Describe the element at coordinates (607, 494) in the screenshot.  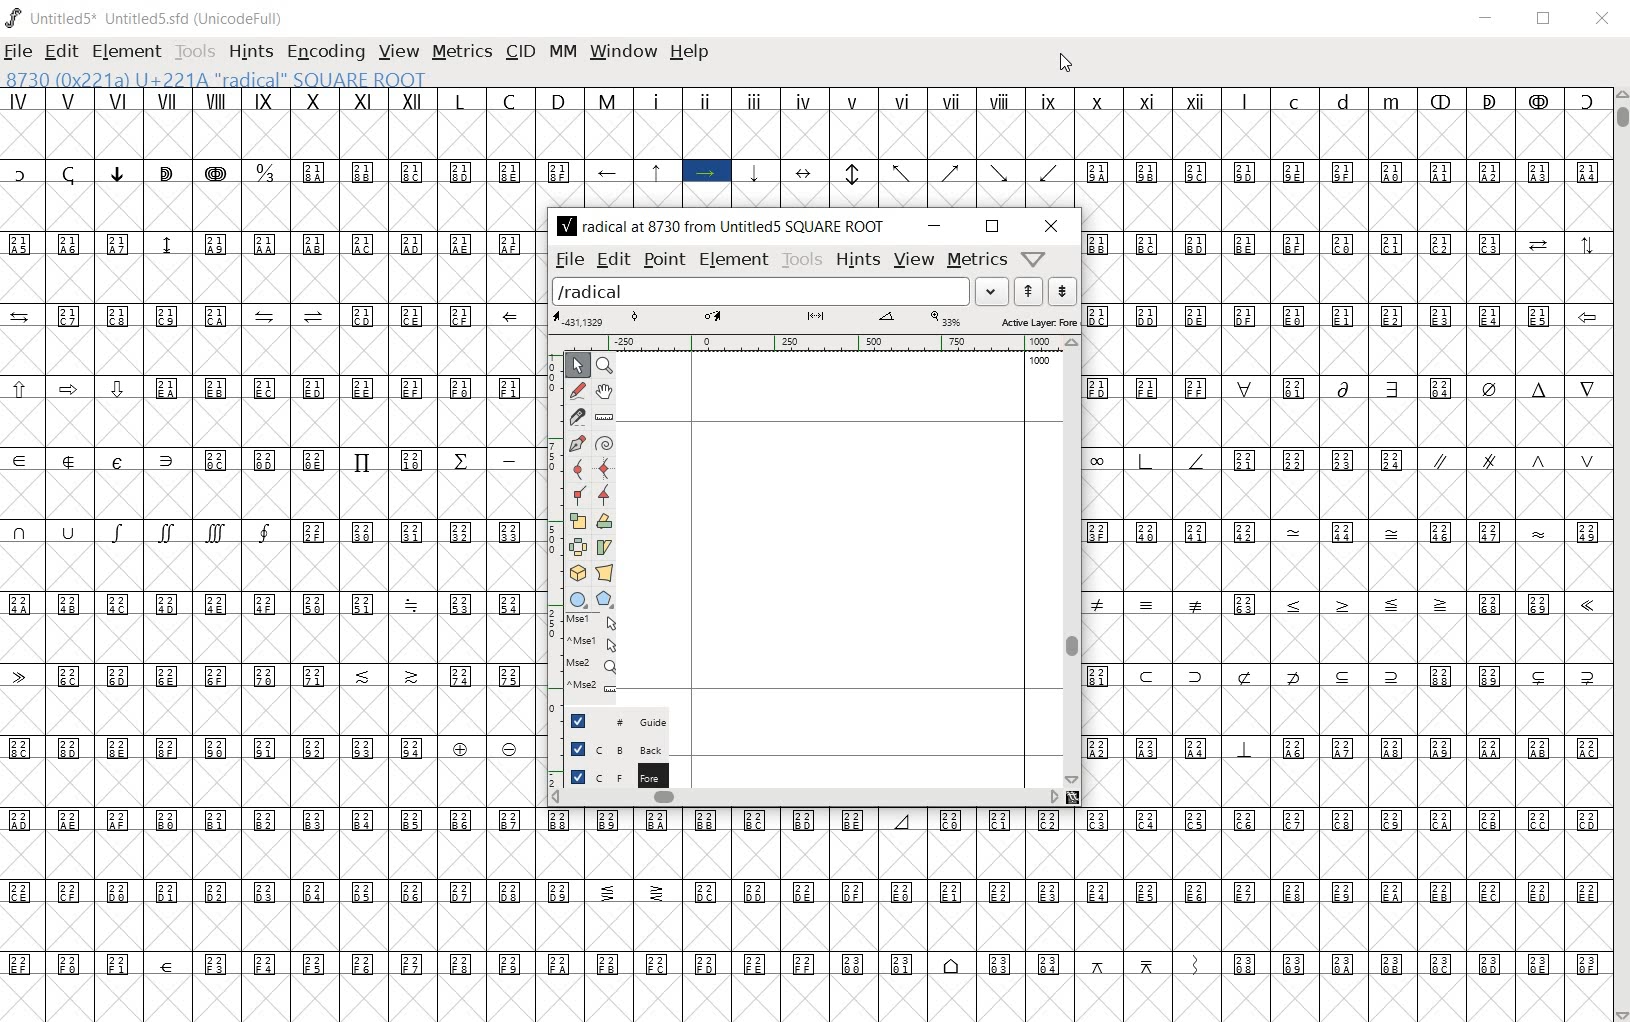
I see `Add a corner point` at that location.